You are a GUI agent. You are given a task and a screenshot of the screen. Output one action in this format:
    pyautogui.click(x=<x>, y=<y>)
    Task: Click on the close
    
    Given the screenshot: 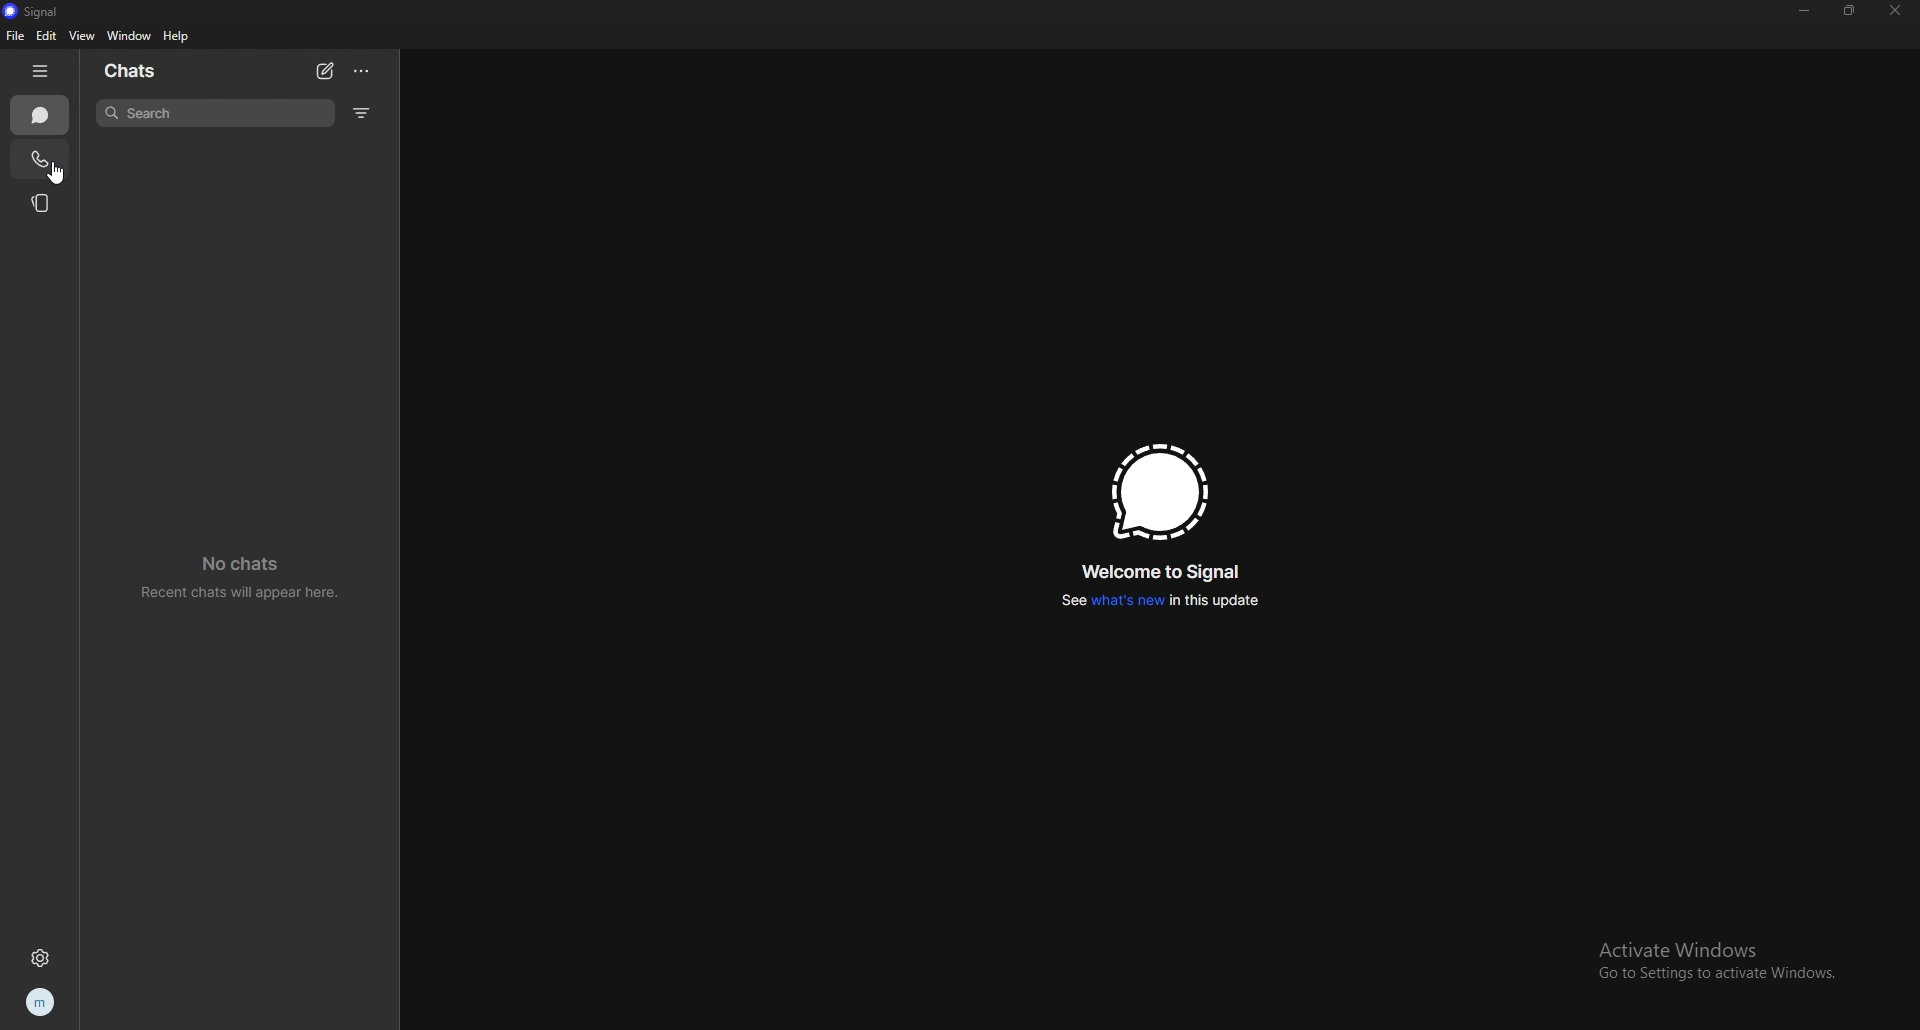 What is the action you would take?
    pyautogui.click(x=1899, y=10)
    